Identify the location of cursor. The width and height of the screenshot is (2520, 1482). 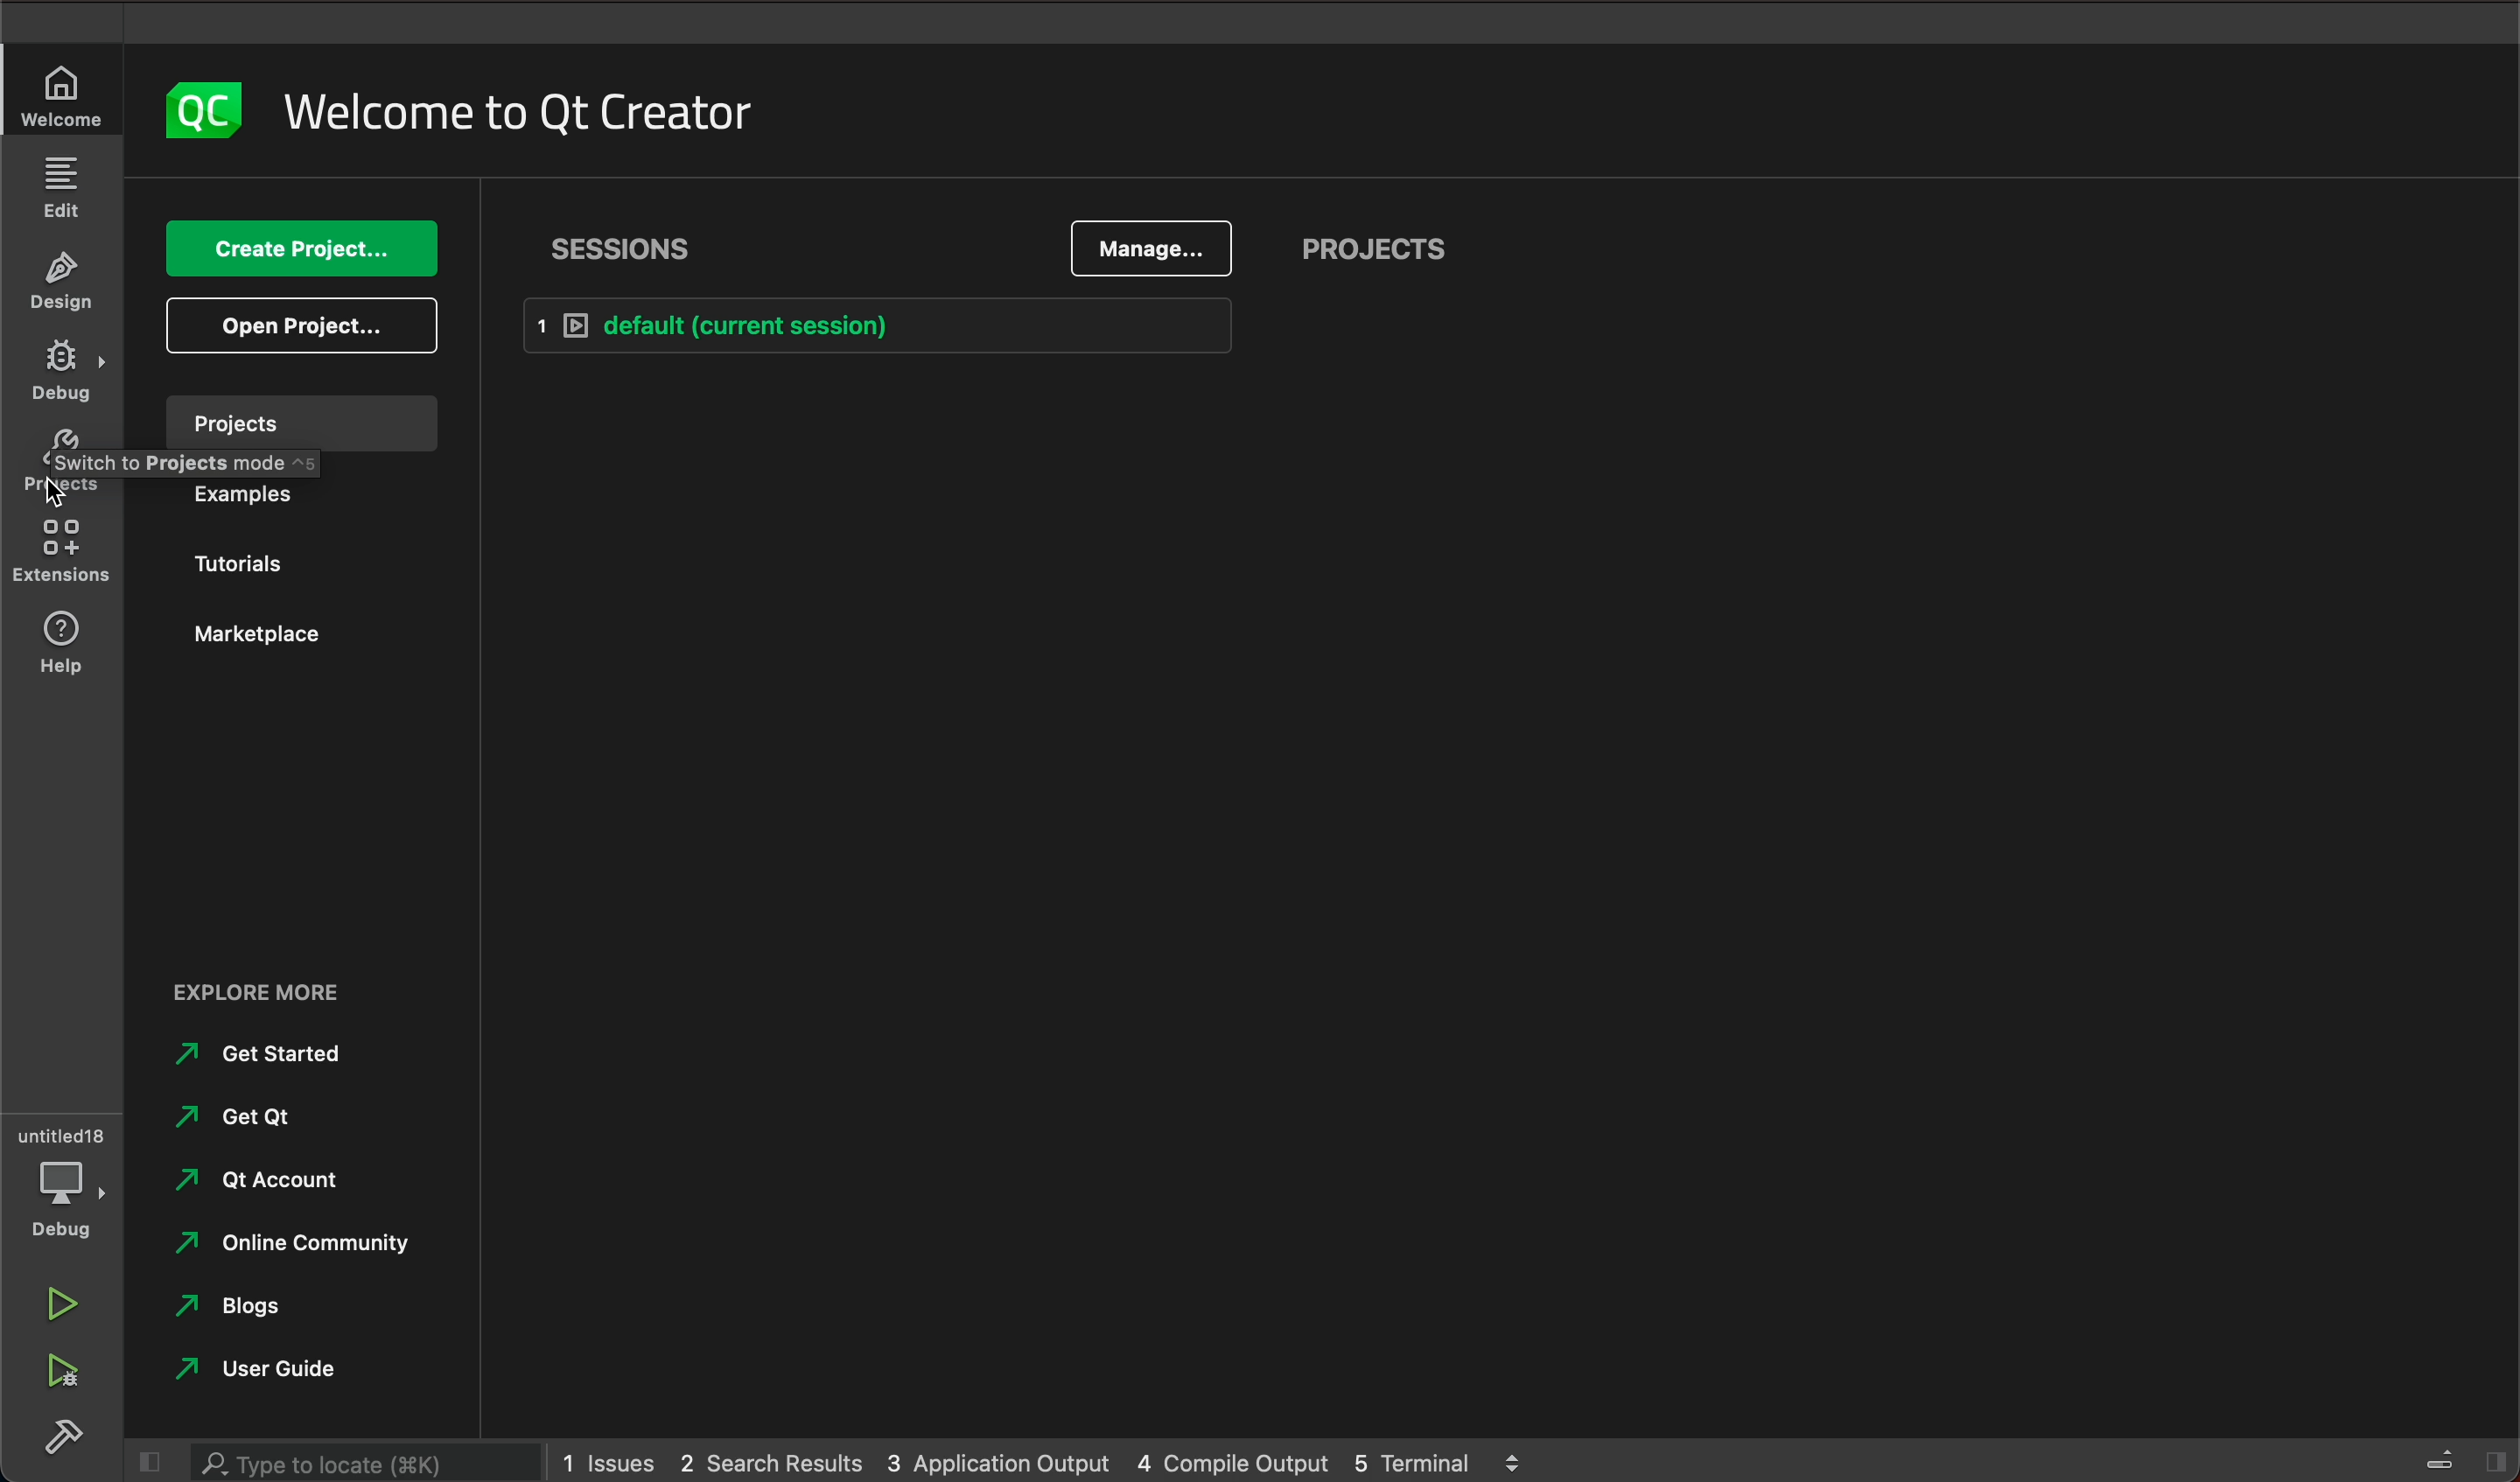
(57, 505).